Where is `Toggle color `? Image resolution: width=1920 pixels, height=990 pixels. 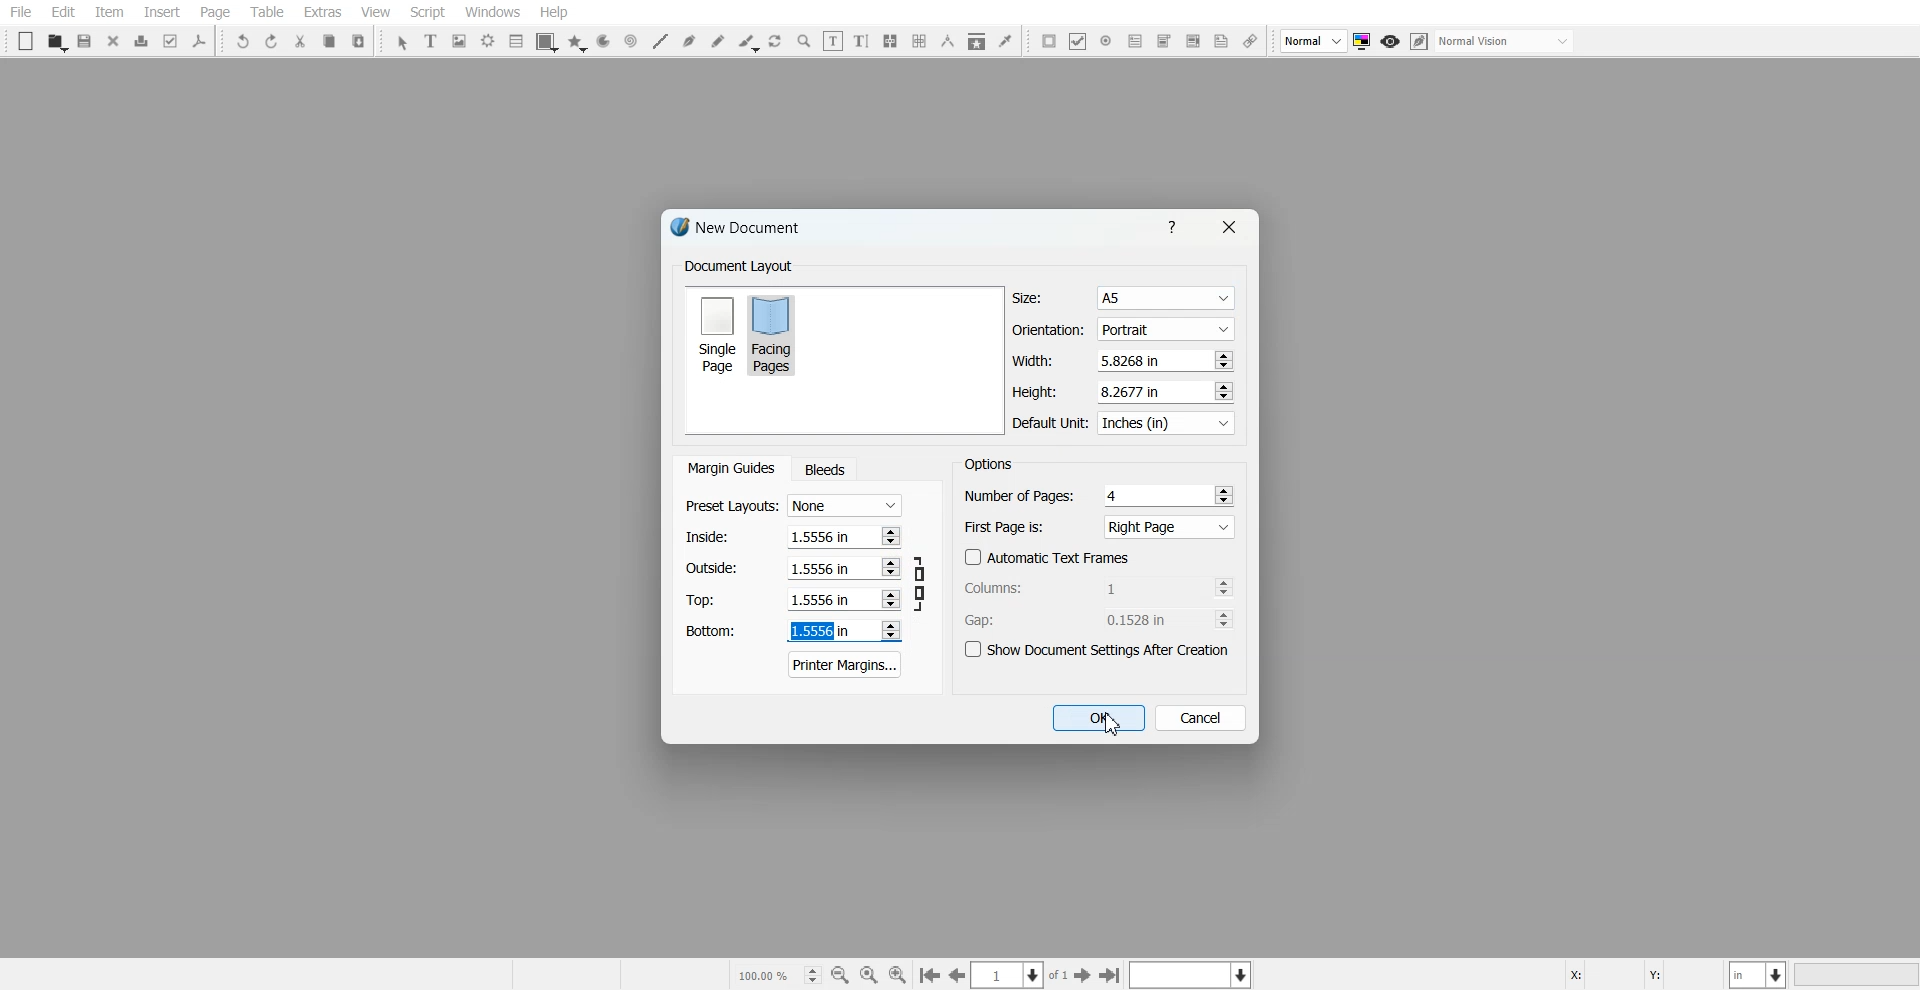
Toggle color  is located at coordinates (1364, 42).